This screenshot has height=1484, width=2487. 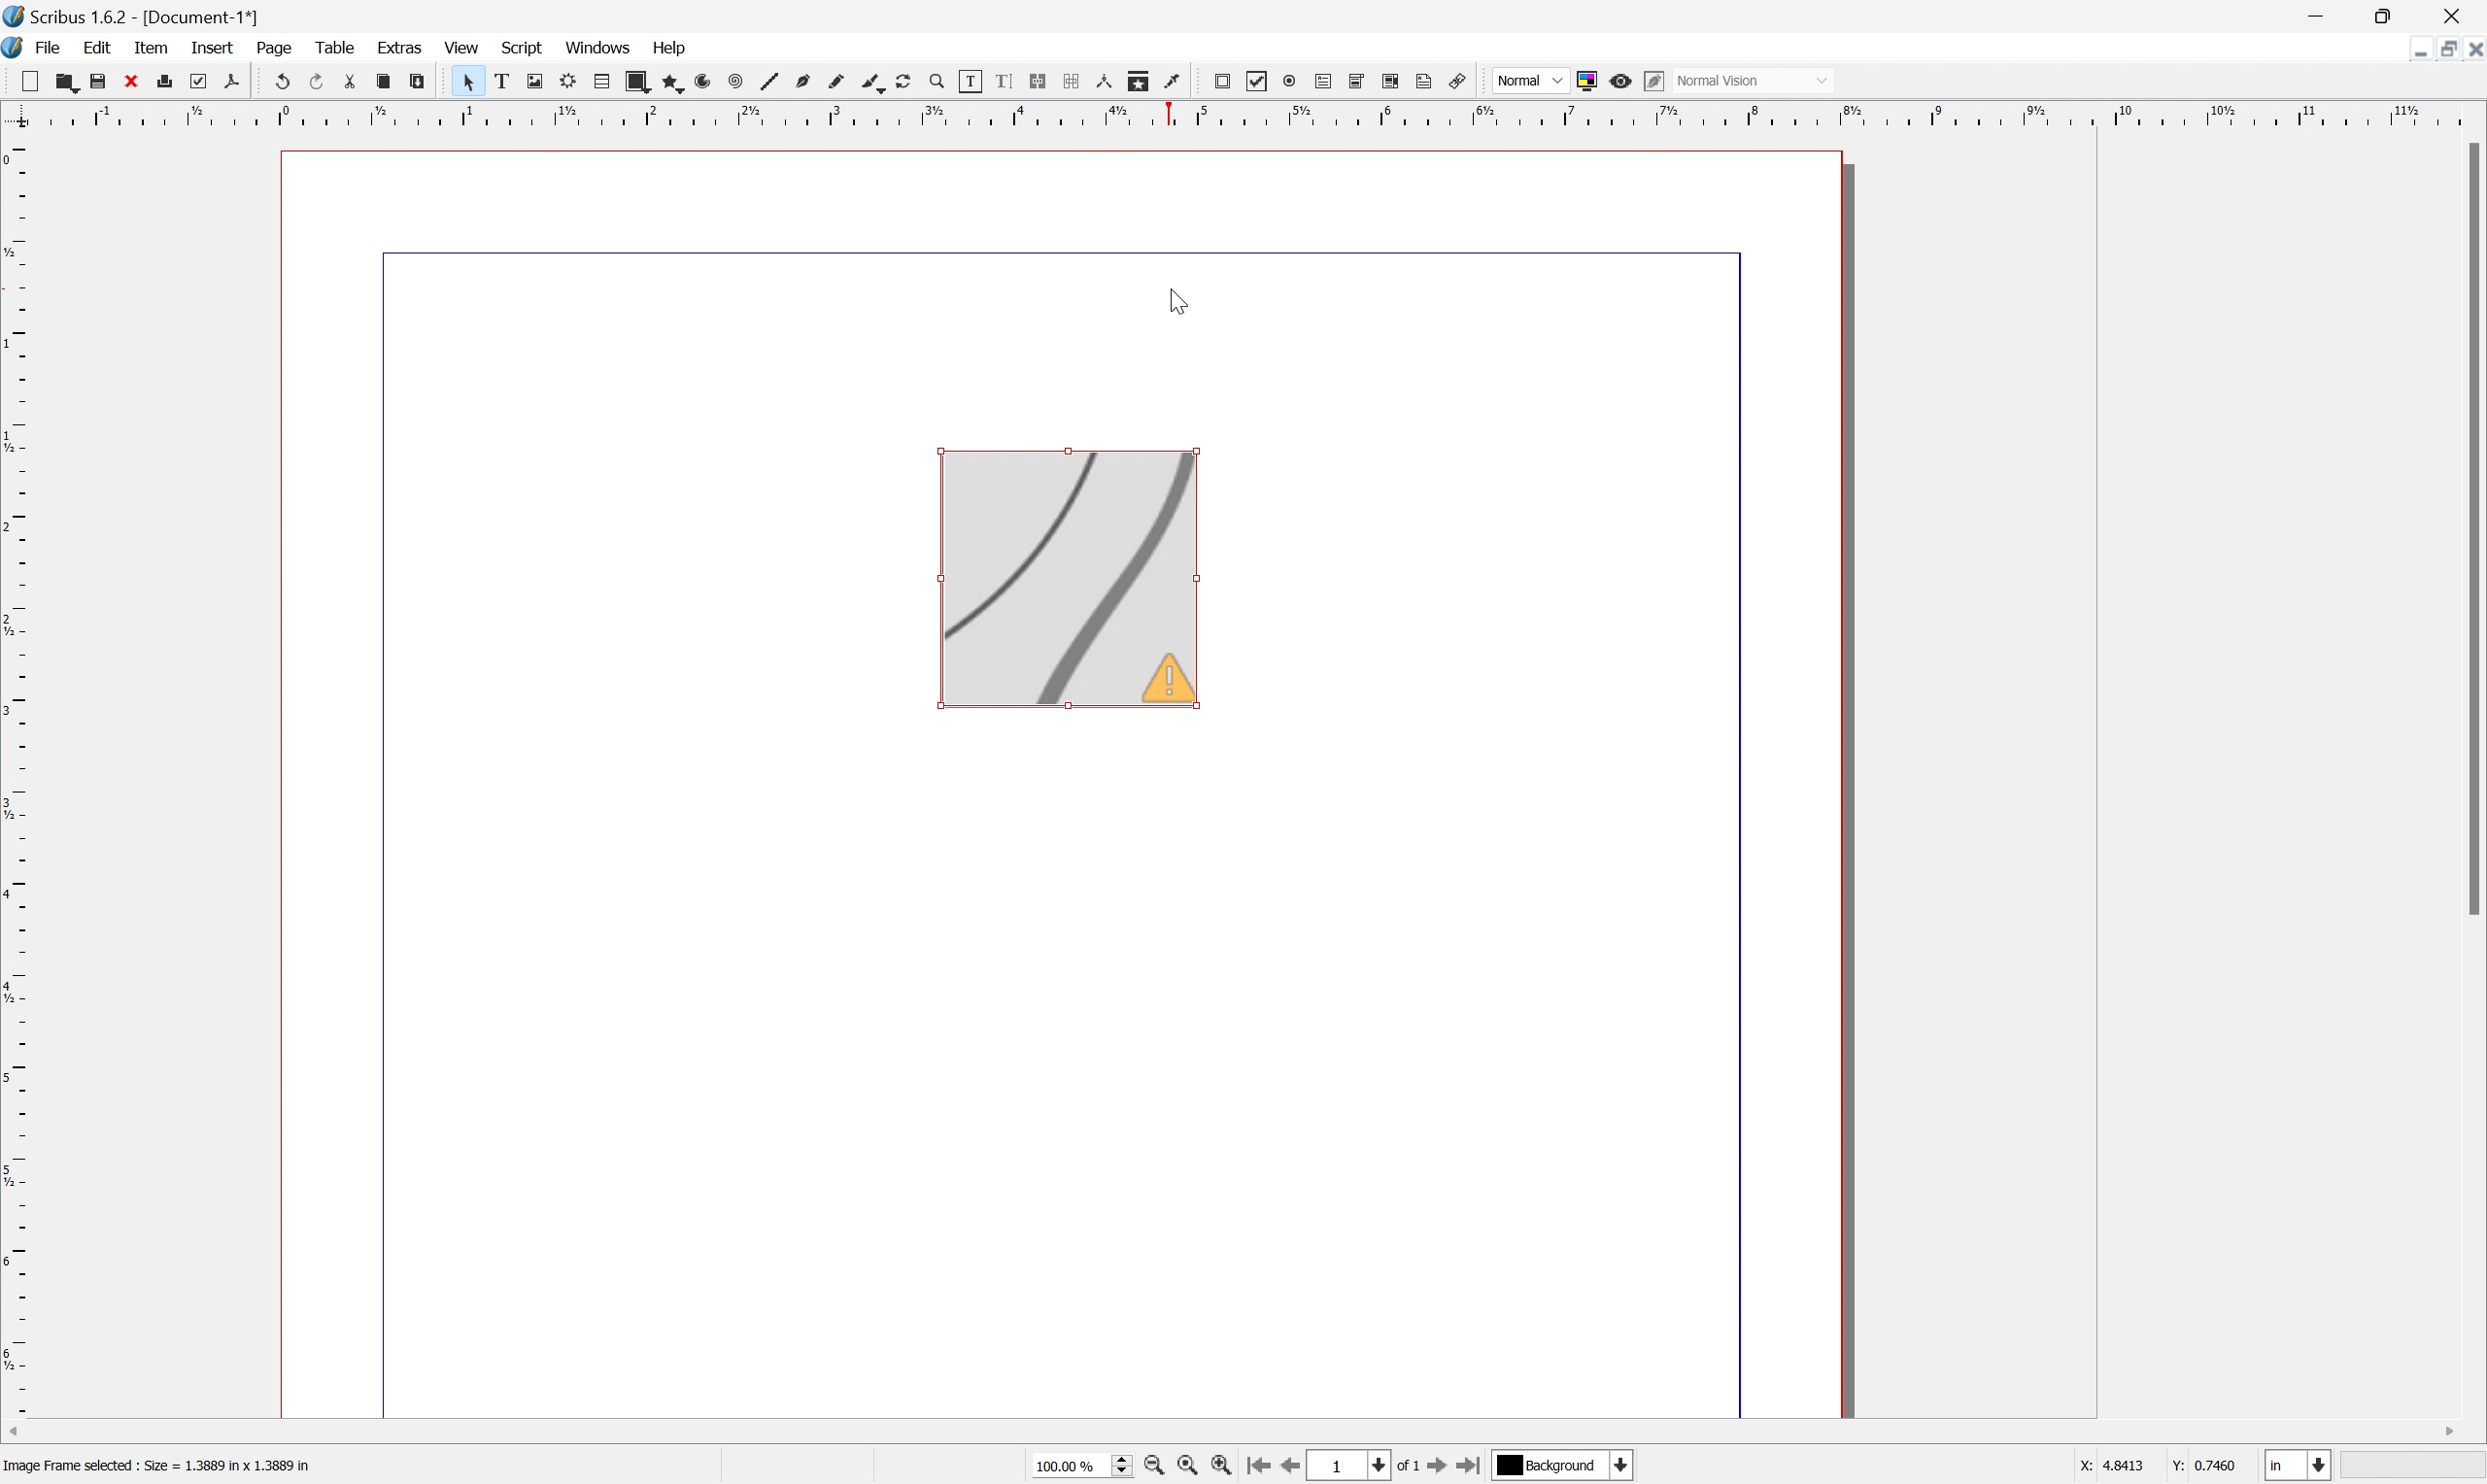 What do you see at coordinates (511, 80) in the screenshot?
I see `Text frame` at bounding box center [511, 80].